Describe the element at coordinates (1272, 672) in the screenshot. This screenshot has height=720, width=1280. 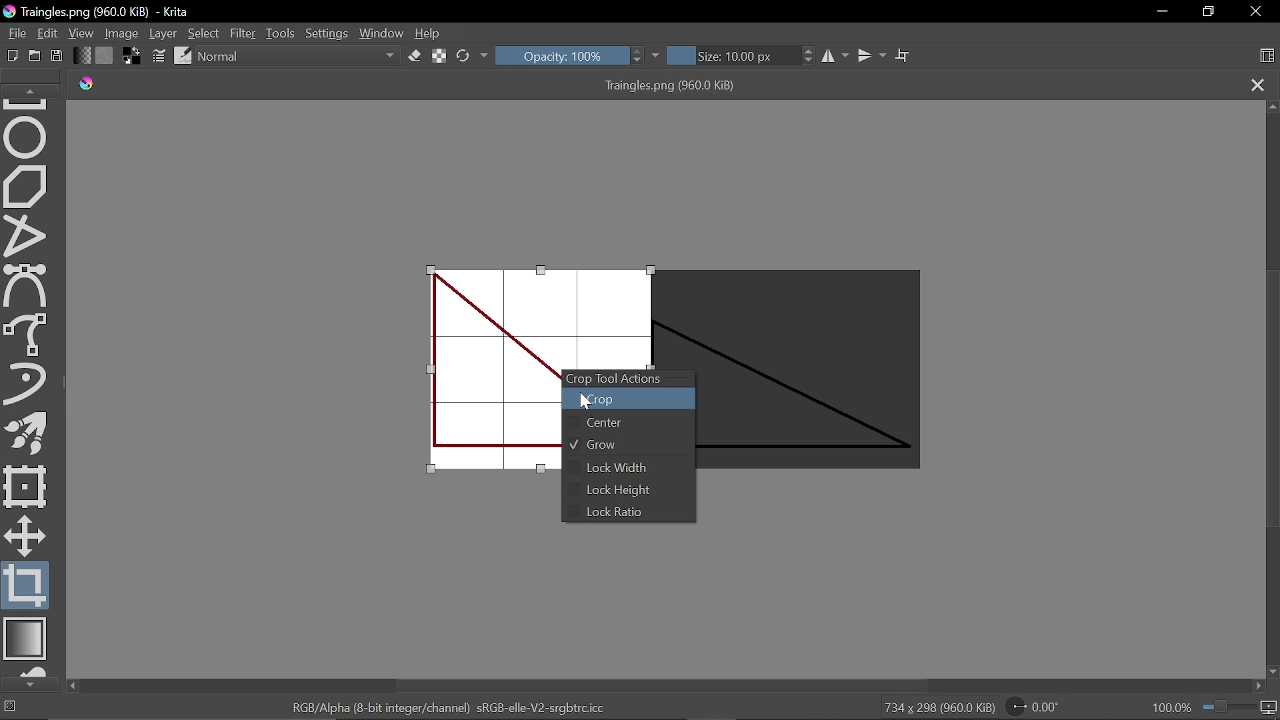
I see `Move down` at that location.